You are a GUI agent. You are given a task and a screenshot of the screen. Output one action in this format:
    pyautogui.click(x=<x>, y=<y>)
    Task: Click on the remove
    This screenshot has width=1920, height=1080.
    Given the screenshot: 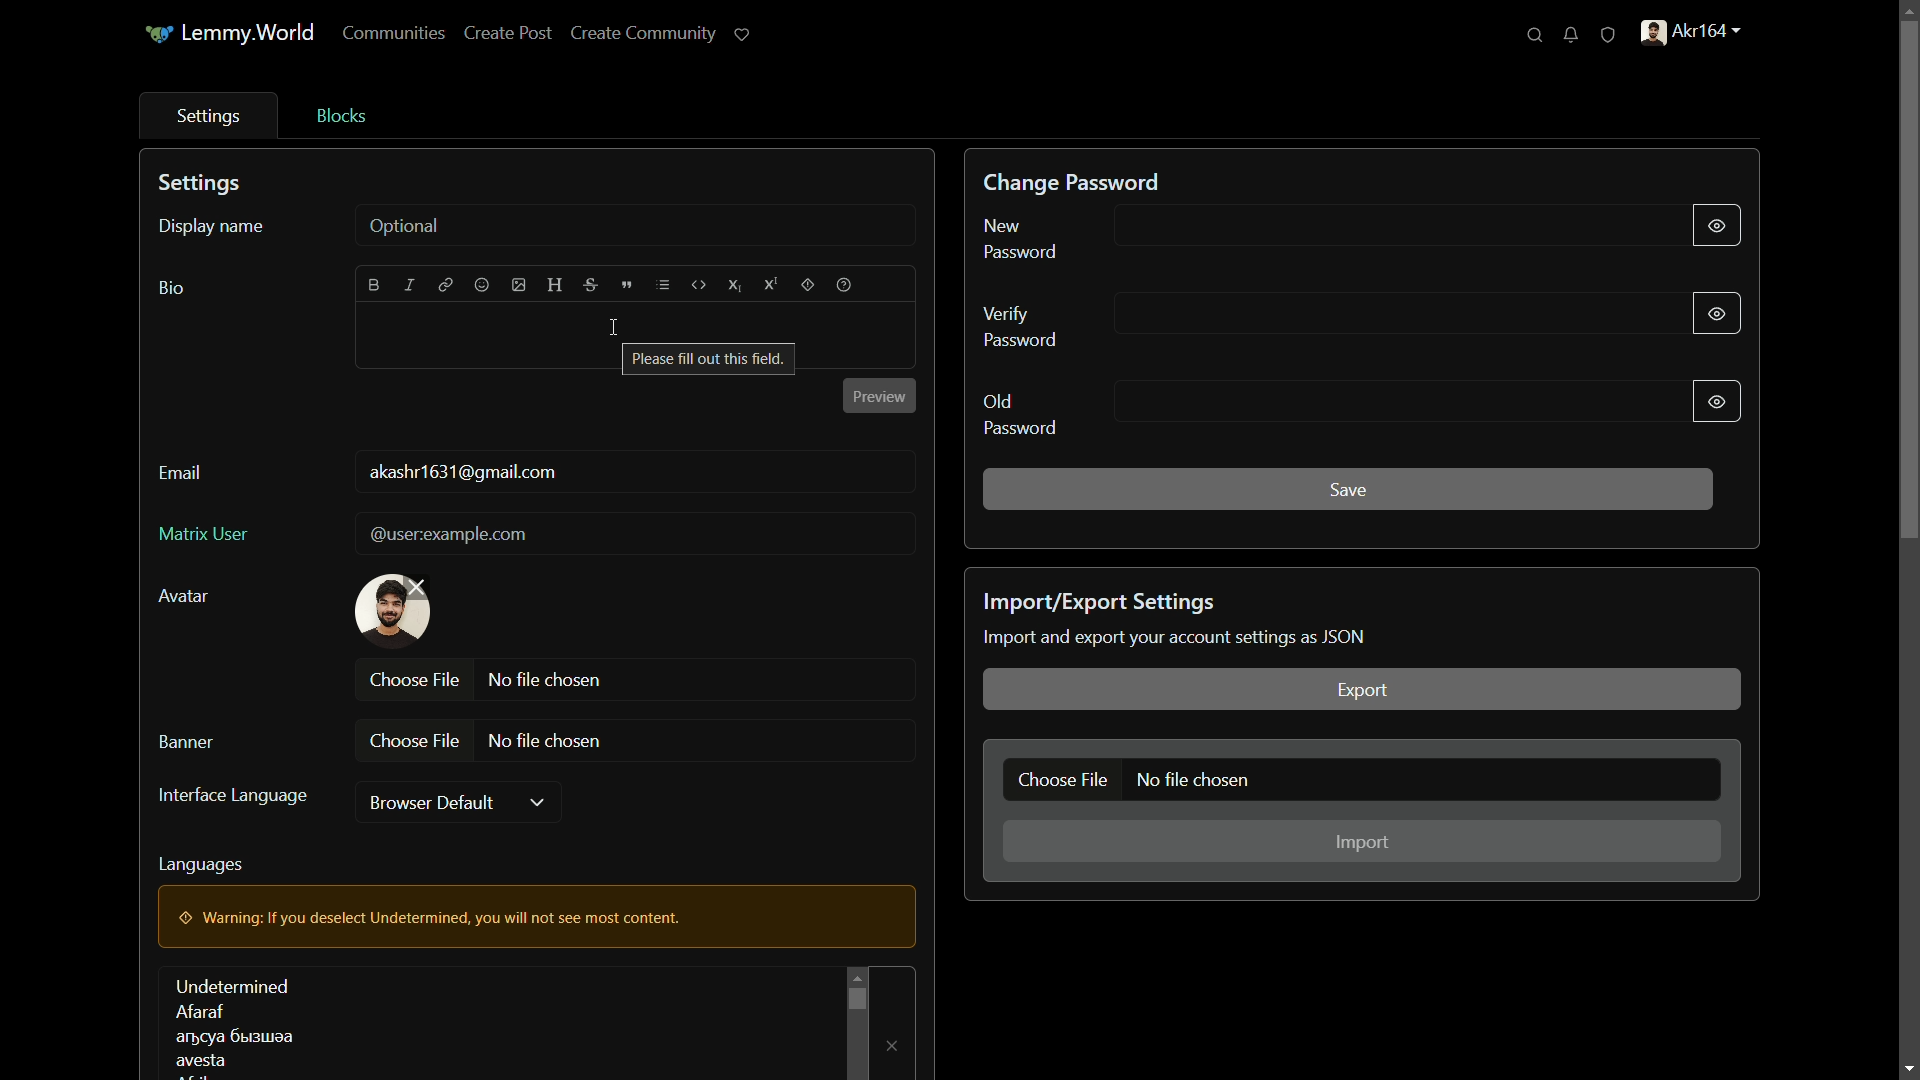 What is the action you would take?
    pyautogui.click(x=893, y=1047)
    